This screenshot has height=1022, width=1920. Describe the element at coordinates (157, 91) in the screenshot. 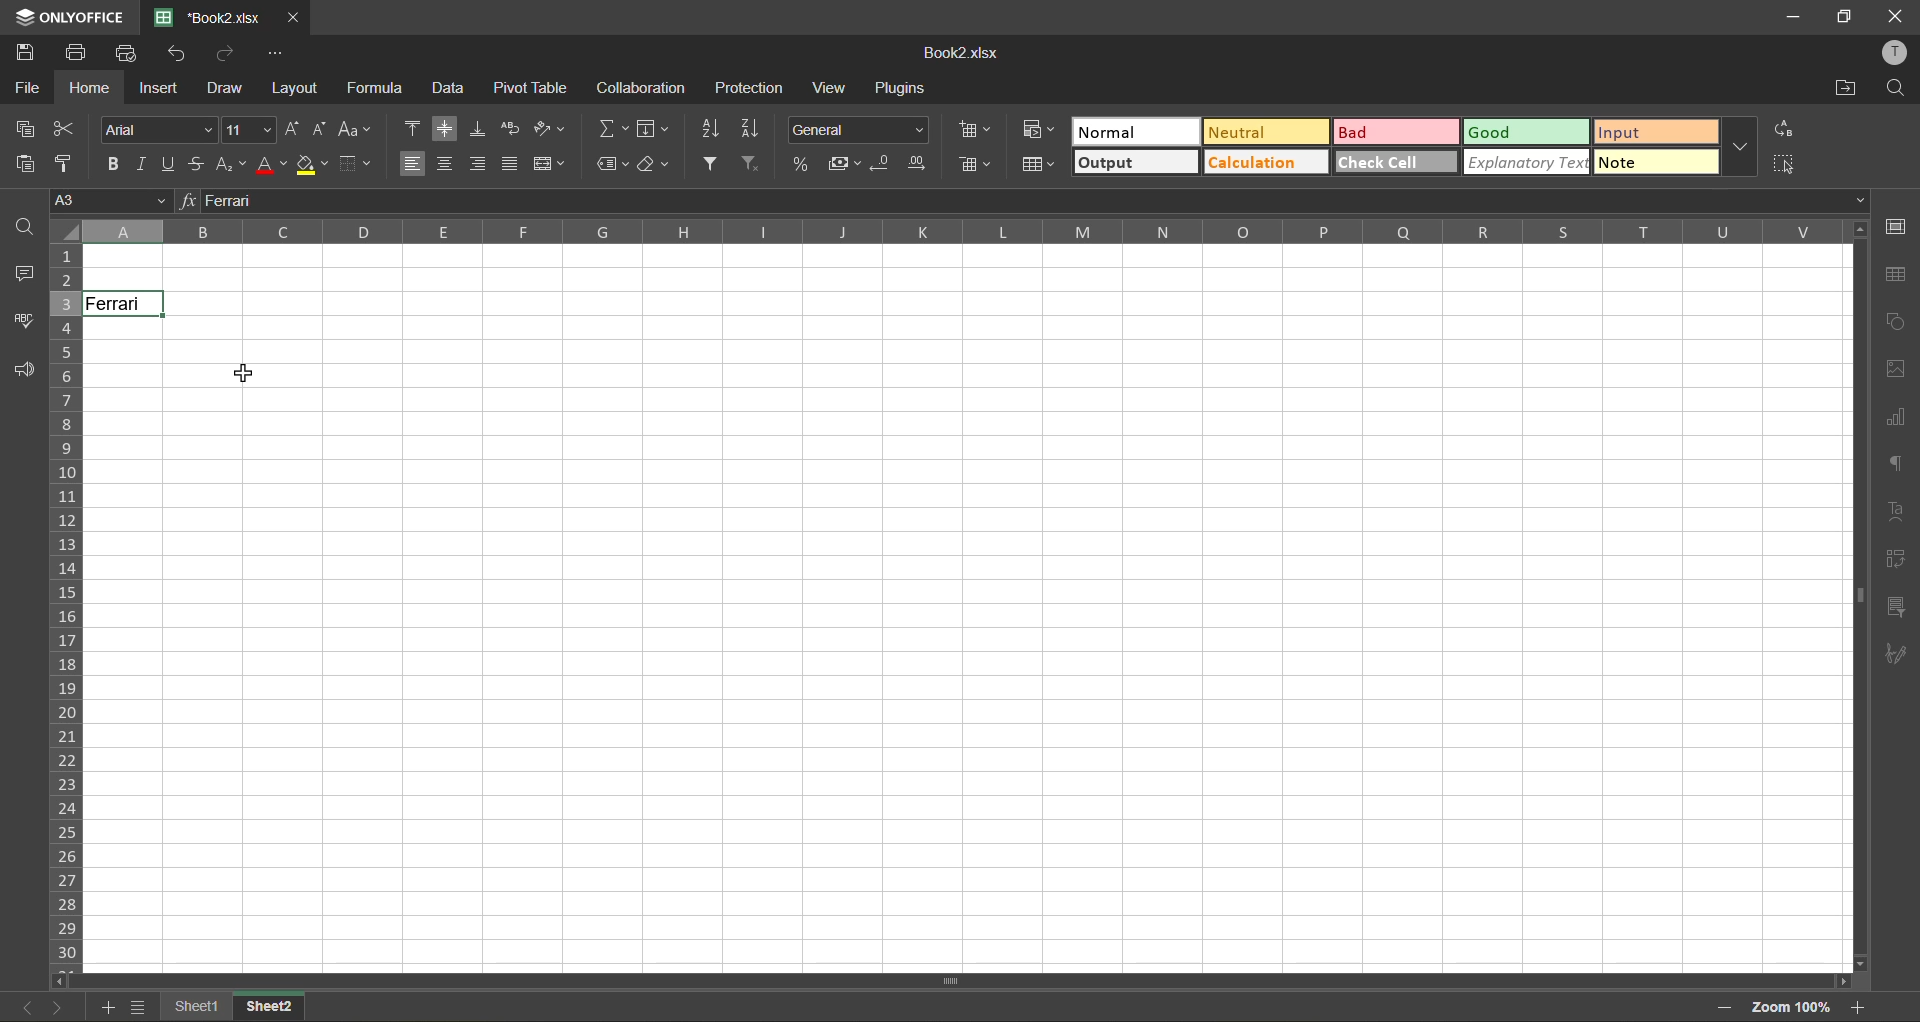

I see `insert` at that location.